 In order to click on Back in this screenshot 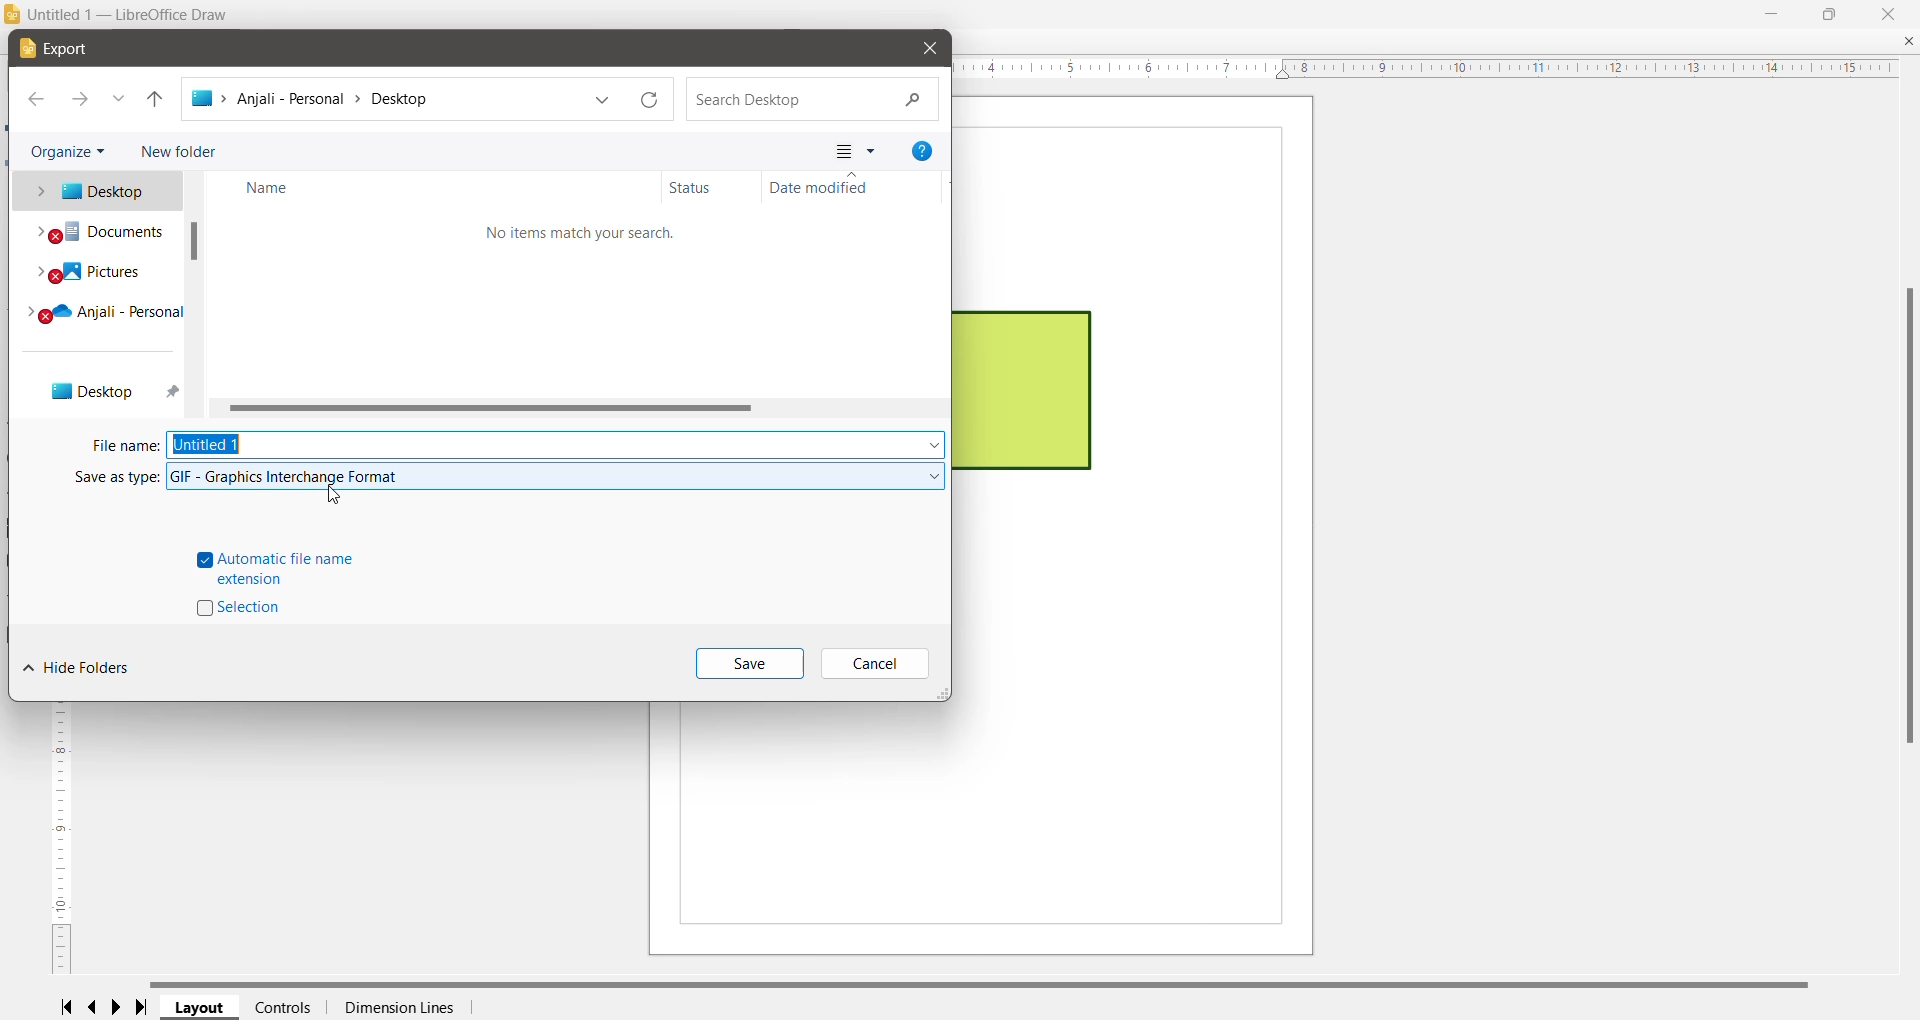, I will do `click(37, 100)`.